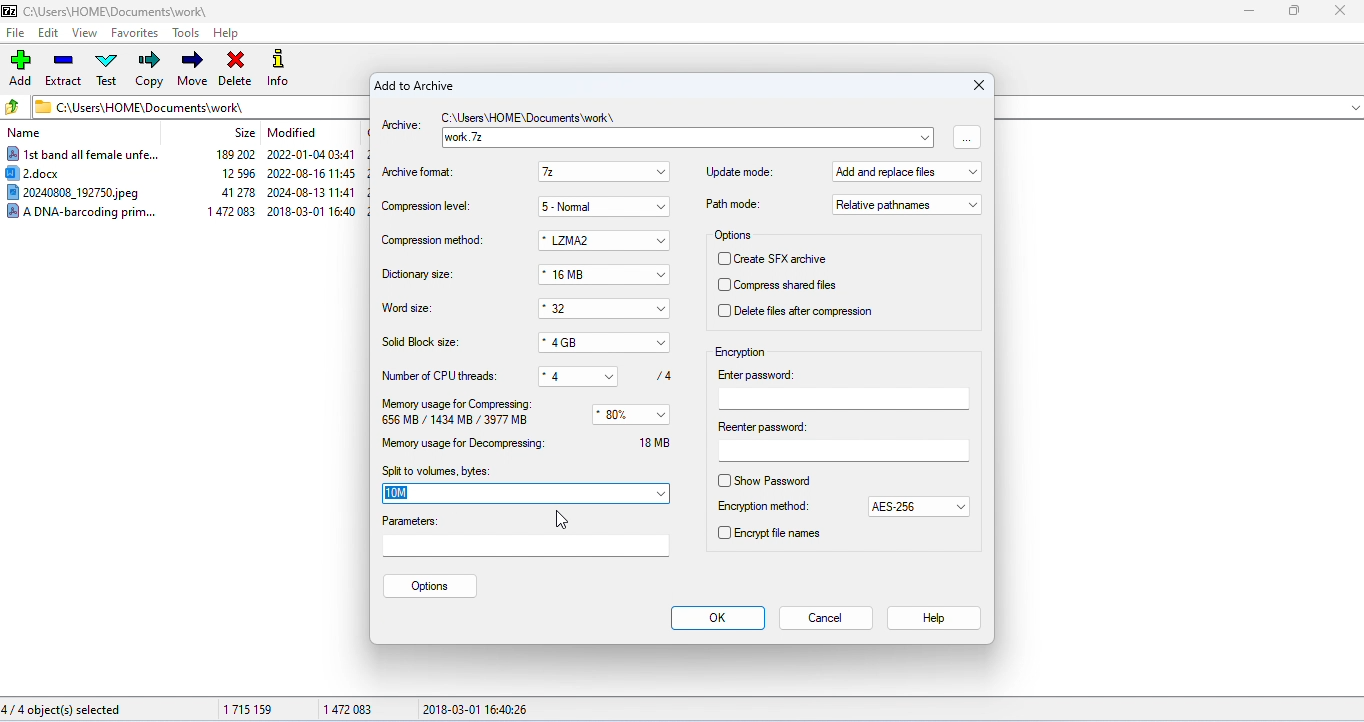 The width and height of the screenshot is (1364, 722). Describe the element at coordinates (782, 480) in the screenshot. I see `show password` at that location.